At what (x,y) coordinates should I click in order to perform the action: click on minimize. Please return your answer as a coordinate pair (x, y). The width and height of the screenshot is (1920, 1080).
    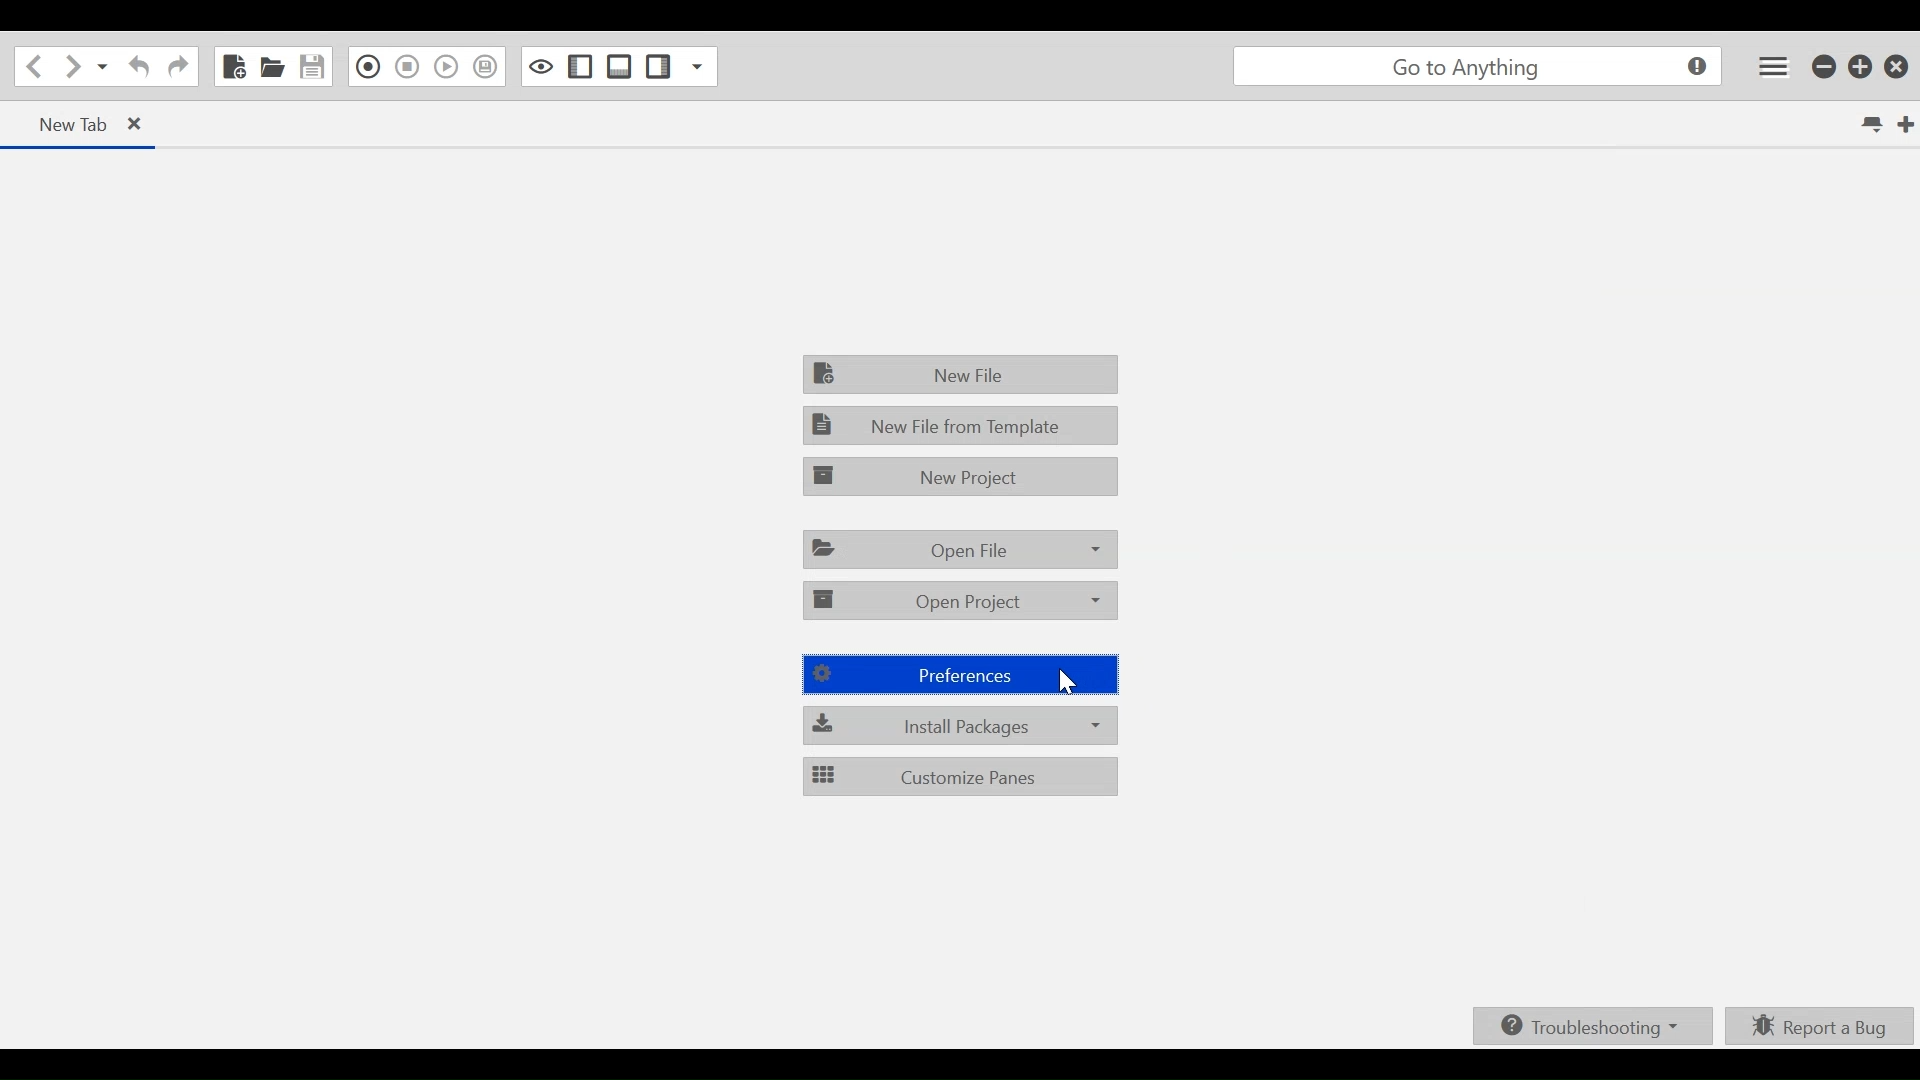
    Looking at the image, I should click on (1825, 68).